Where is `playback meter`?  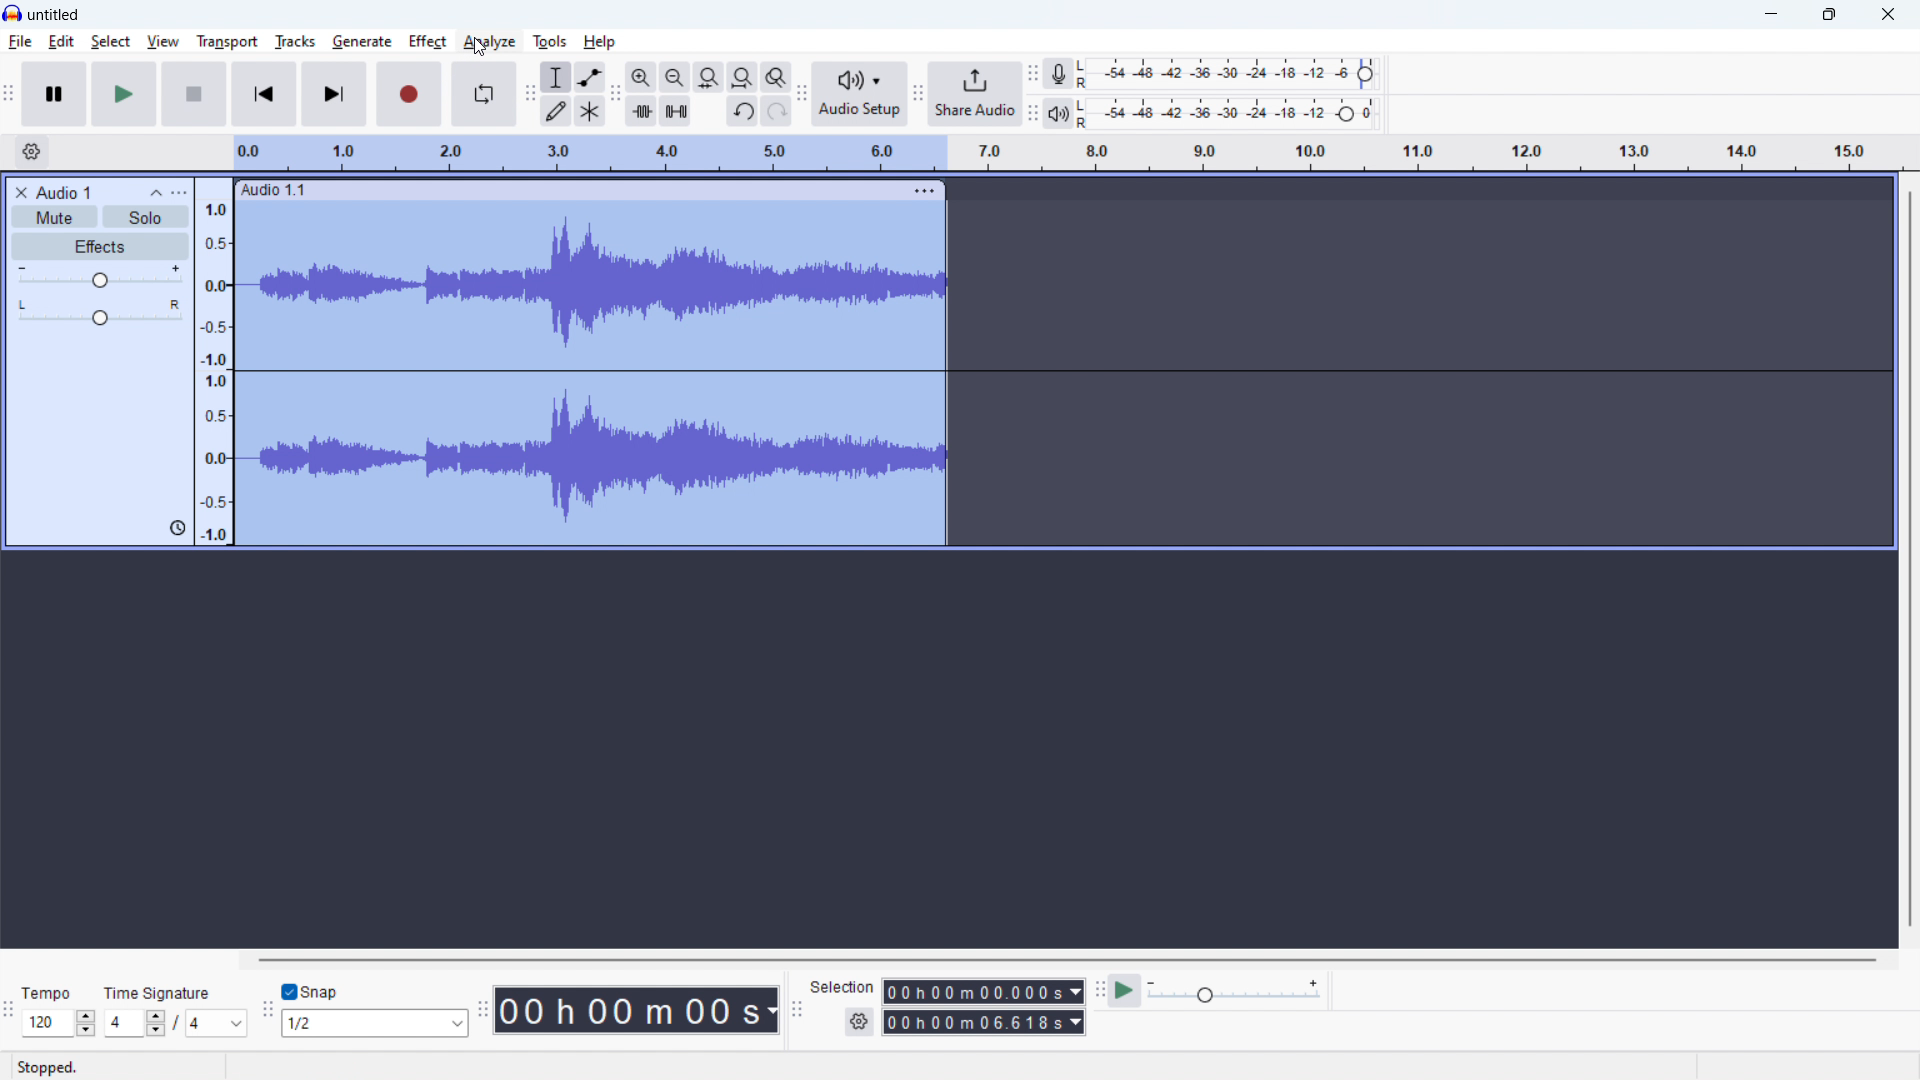 playback meter is located at coordinates (1056, 113).